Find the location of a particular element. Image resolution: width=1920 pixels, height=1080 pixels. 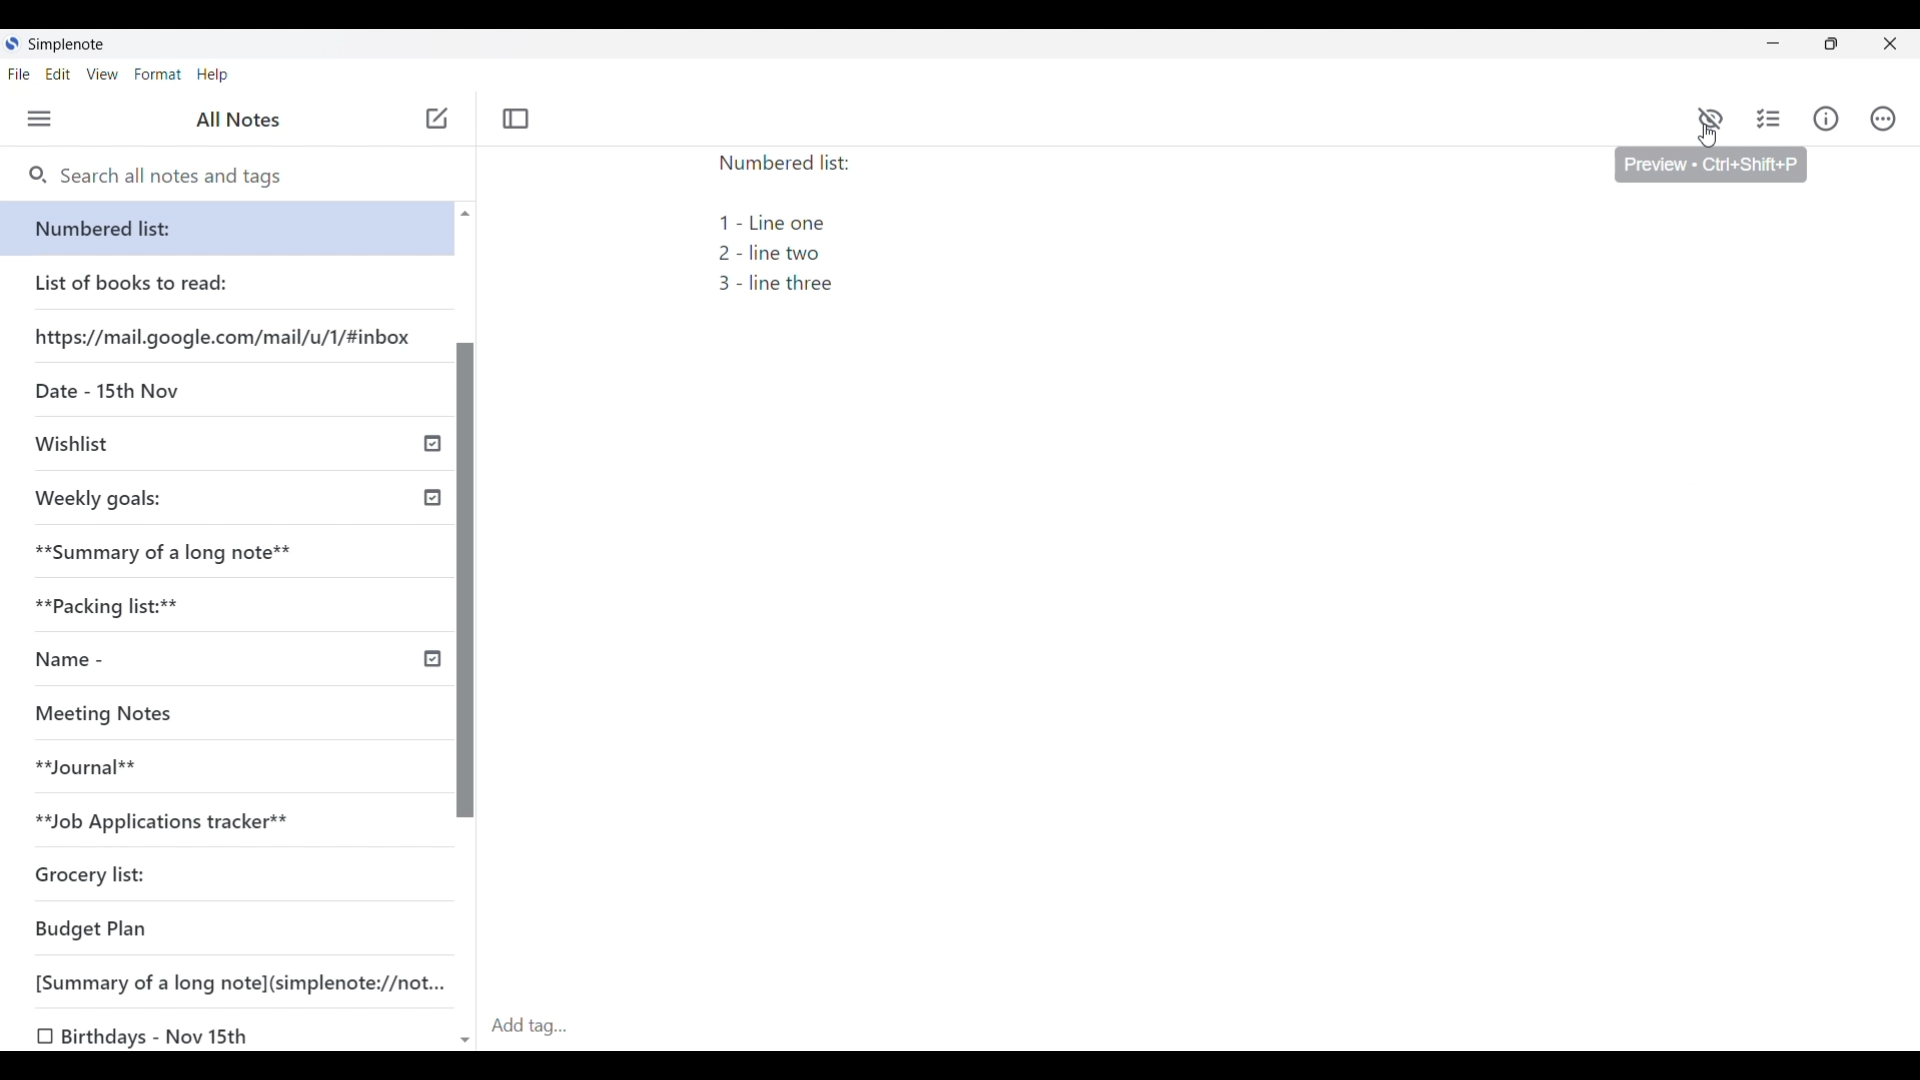

**Journal** is located at coordinates (100, 769).